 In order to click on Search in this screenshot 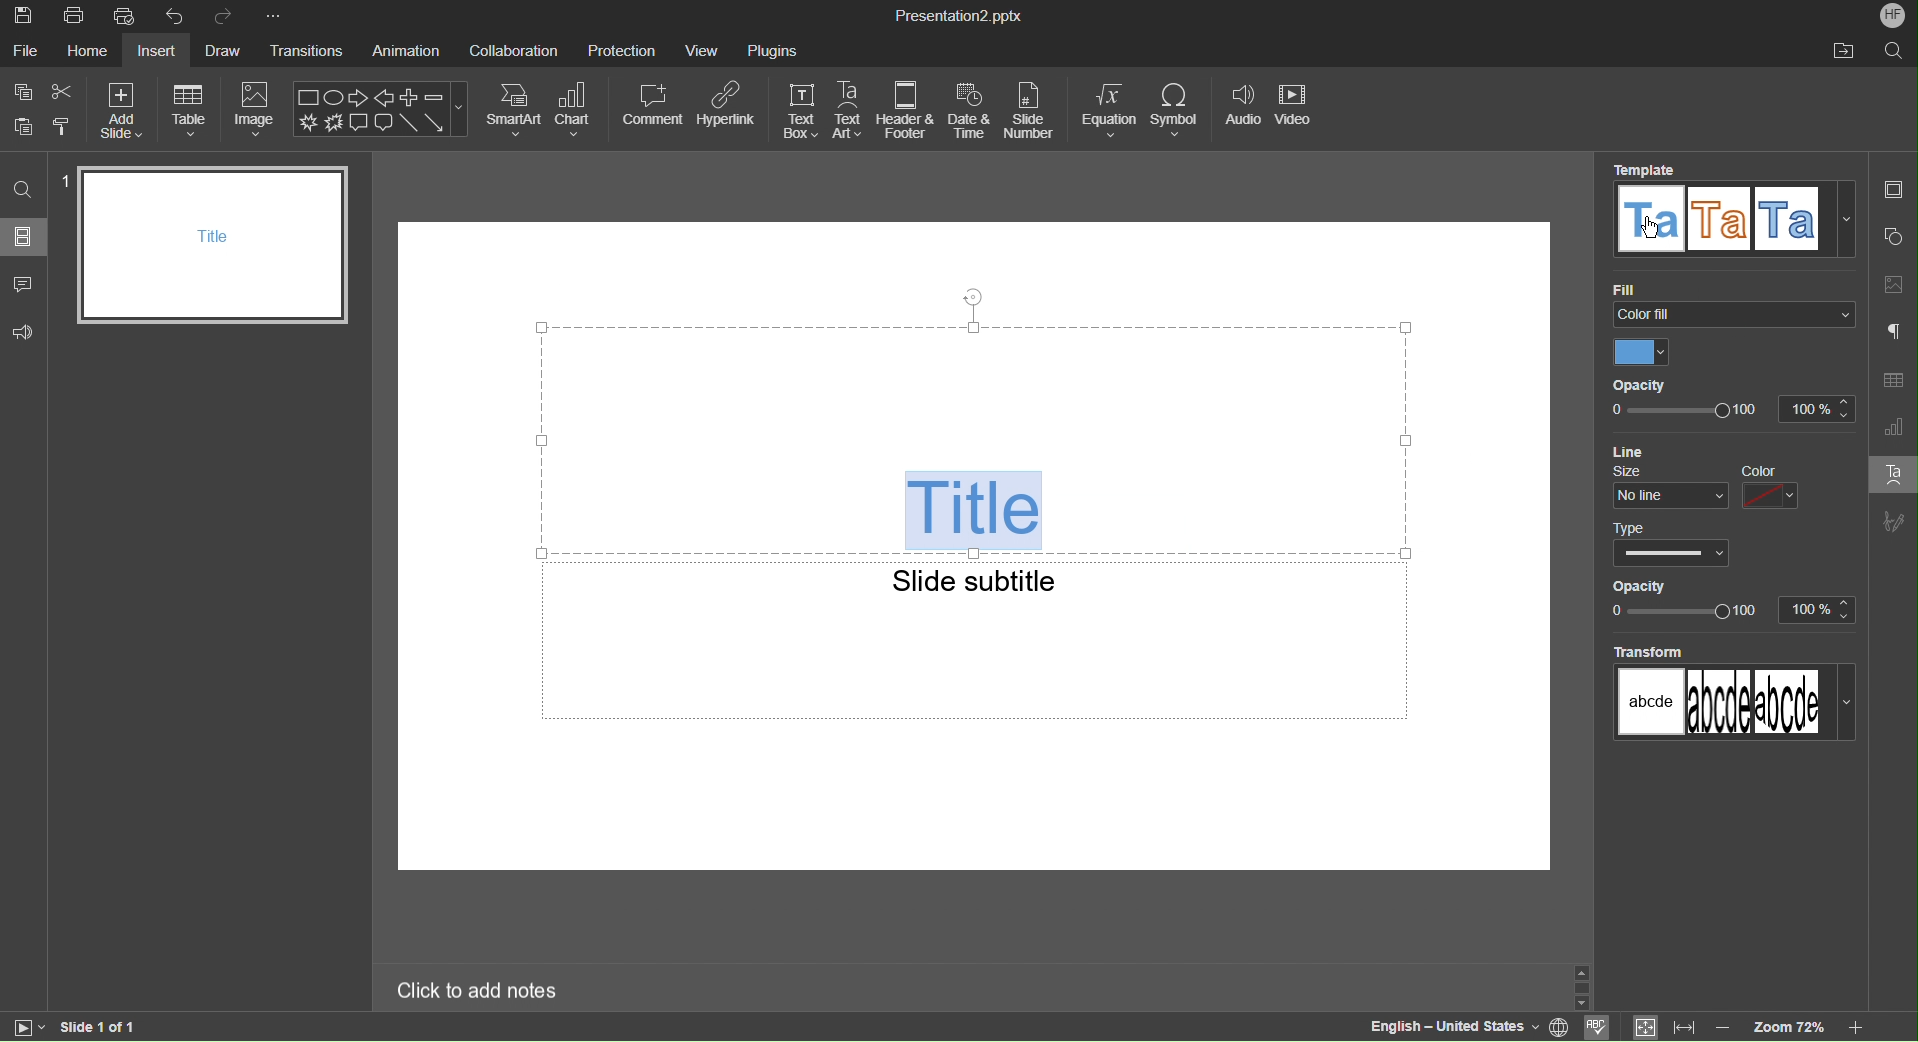, I will do `click(1893, 52)`.